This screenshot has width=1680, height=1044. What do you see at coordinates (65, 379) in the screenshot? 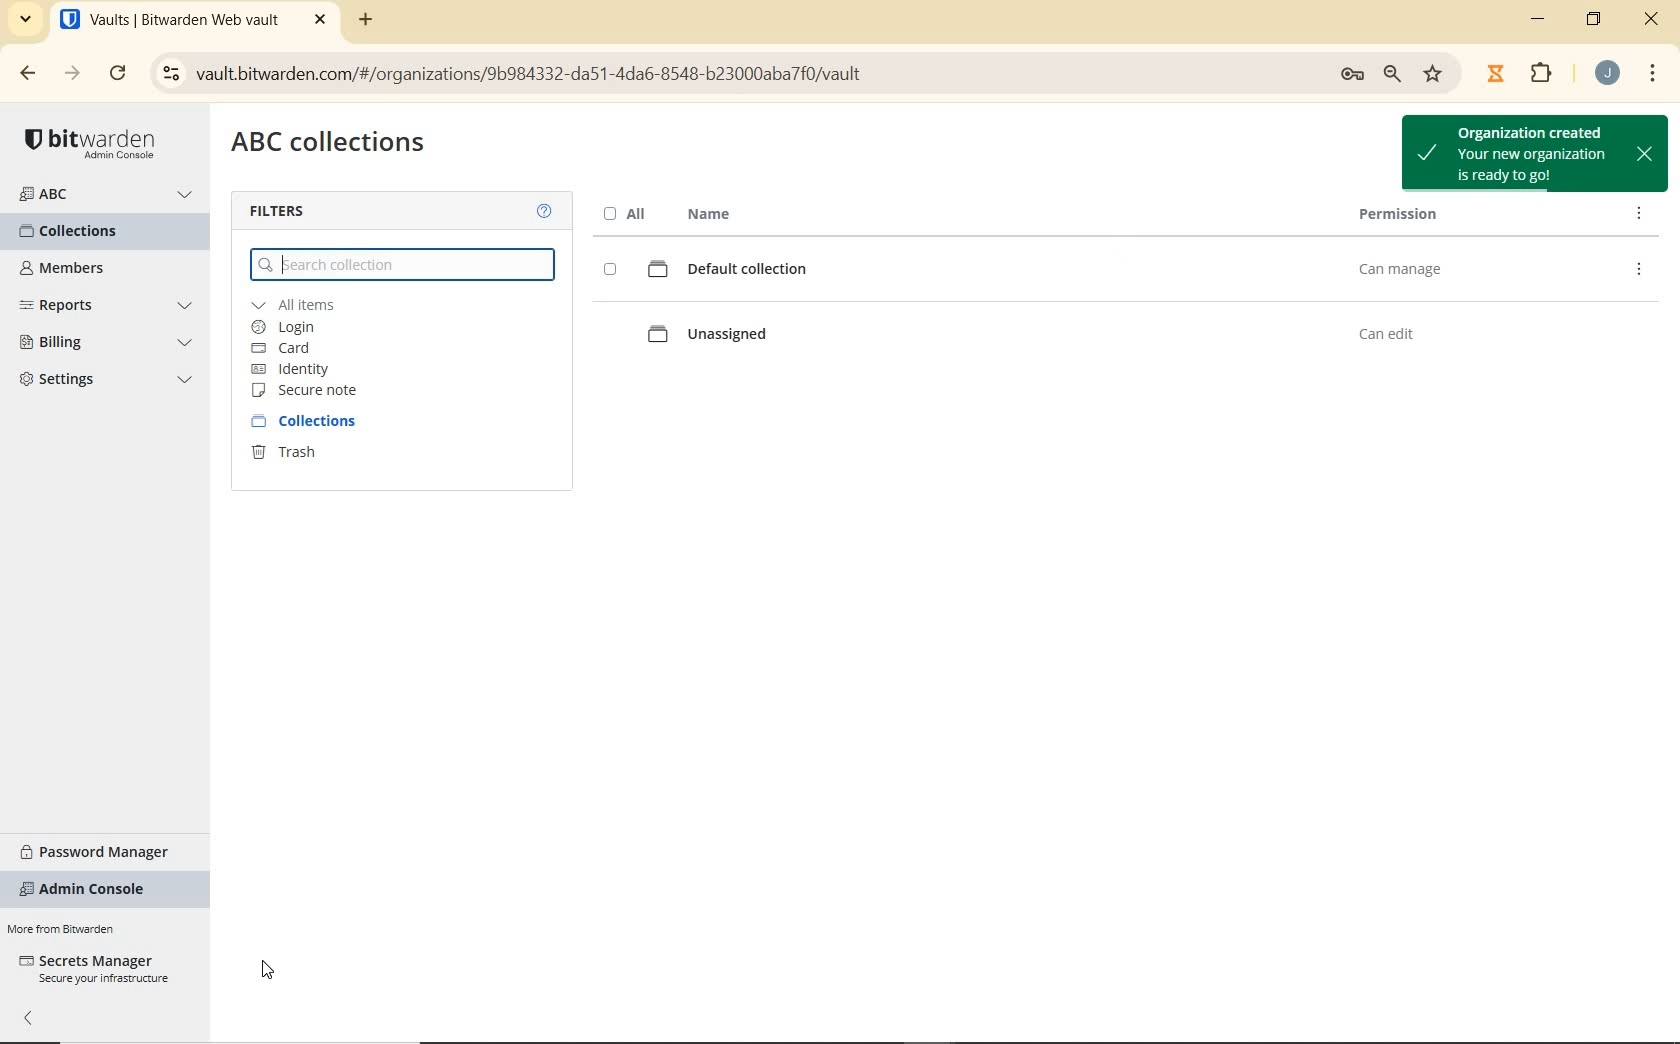
I see `3 Settings.` at bounding box center [65, 379].